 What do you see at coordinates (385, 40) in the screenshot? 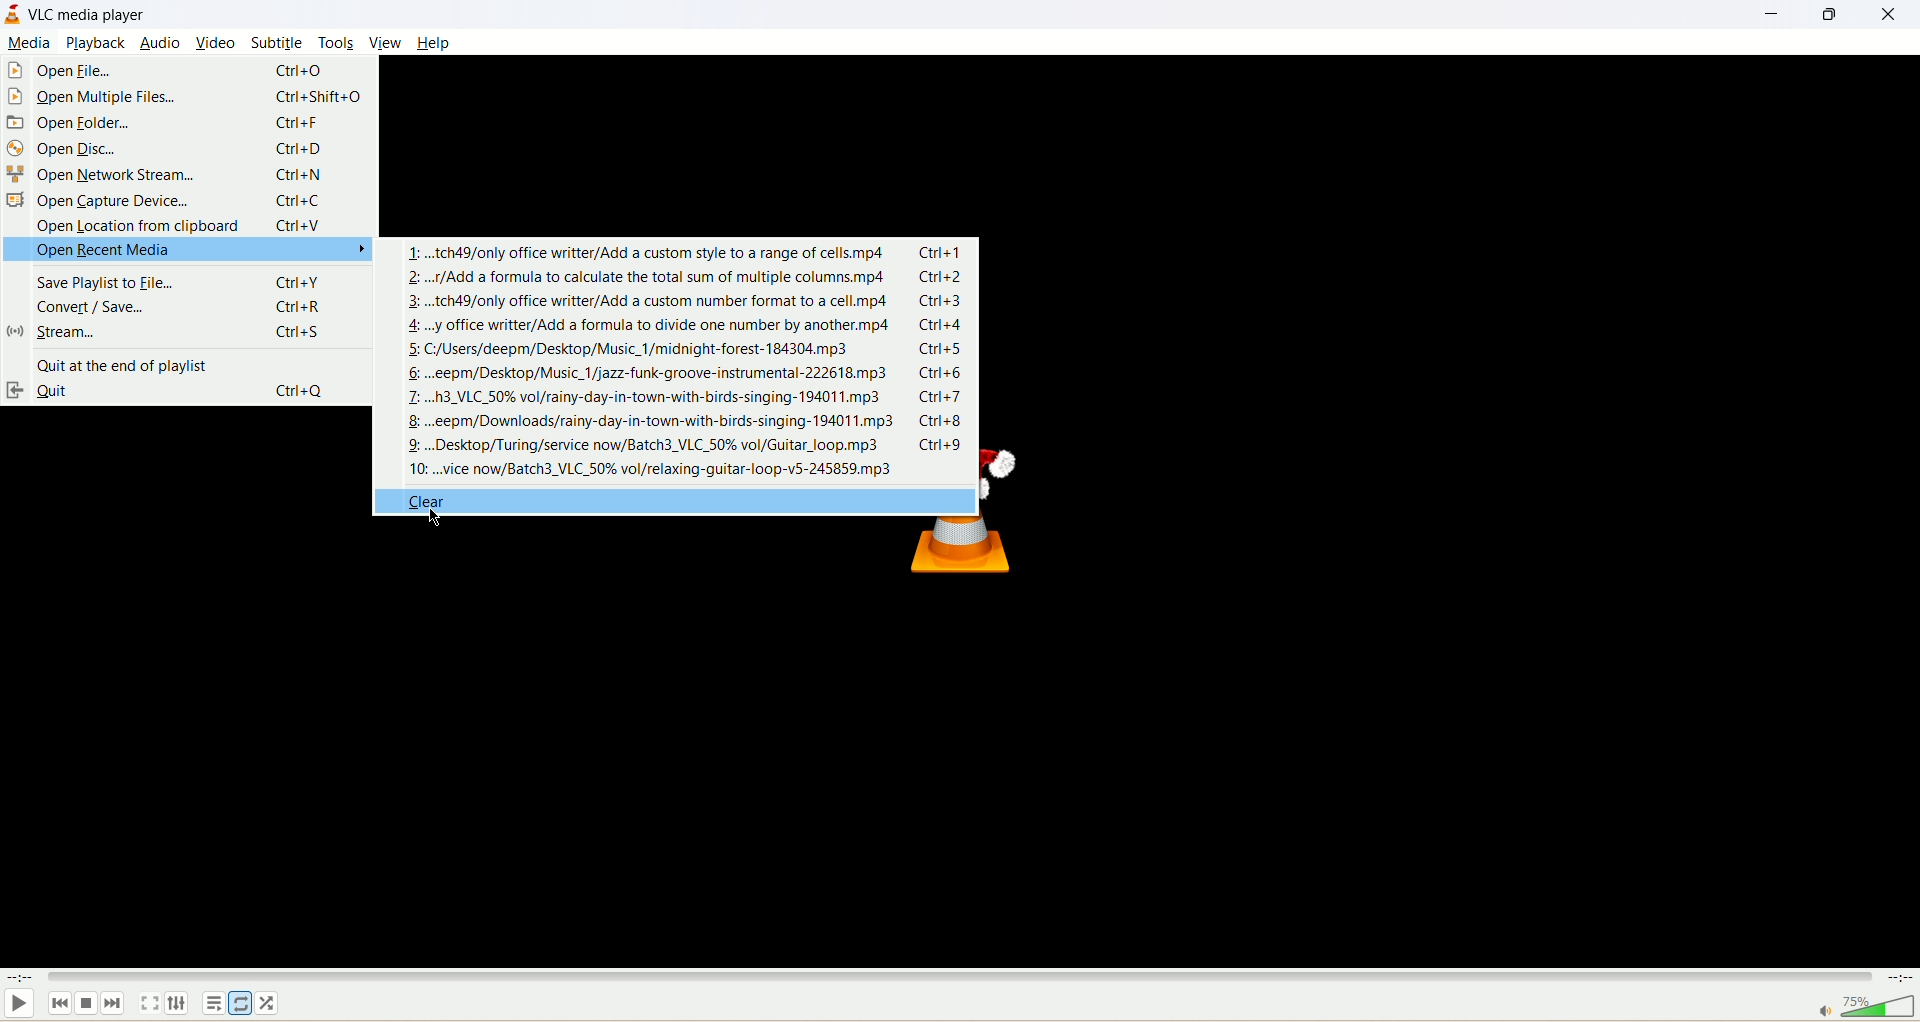
I see `view` at bounding box center [385, 40].